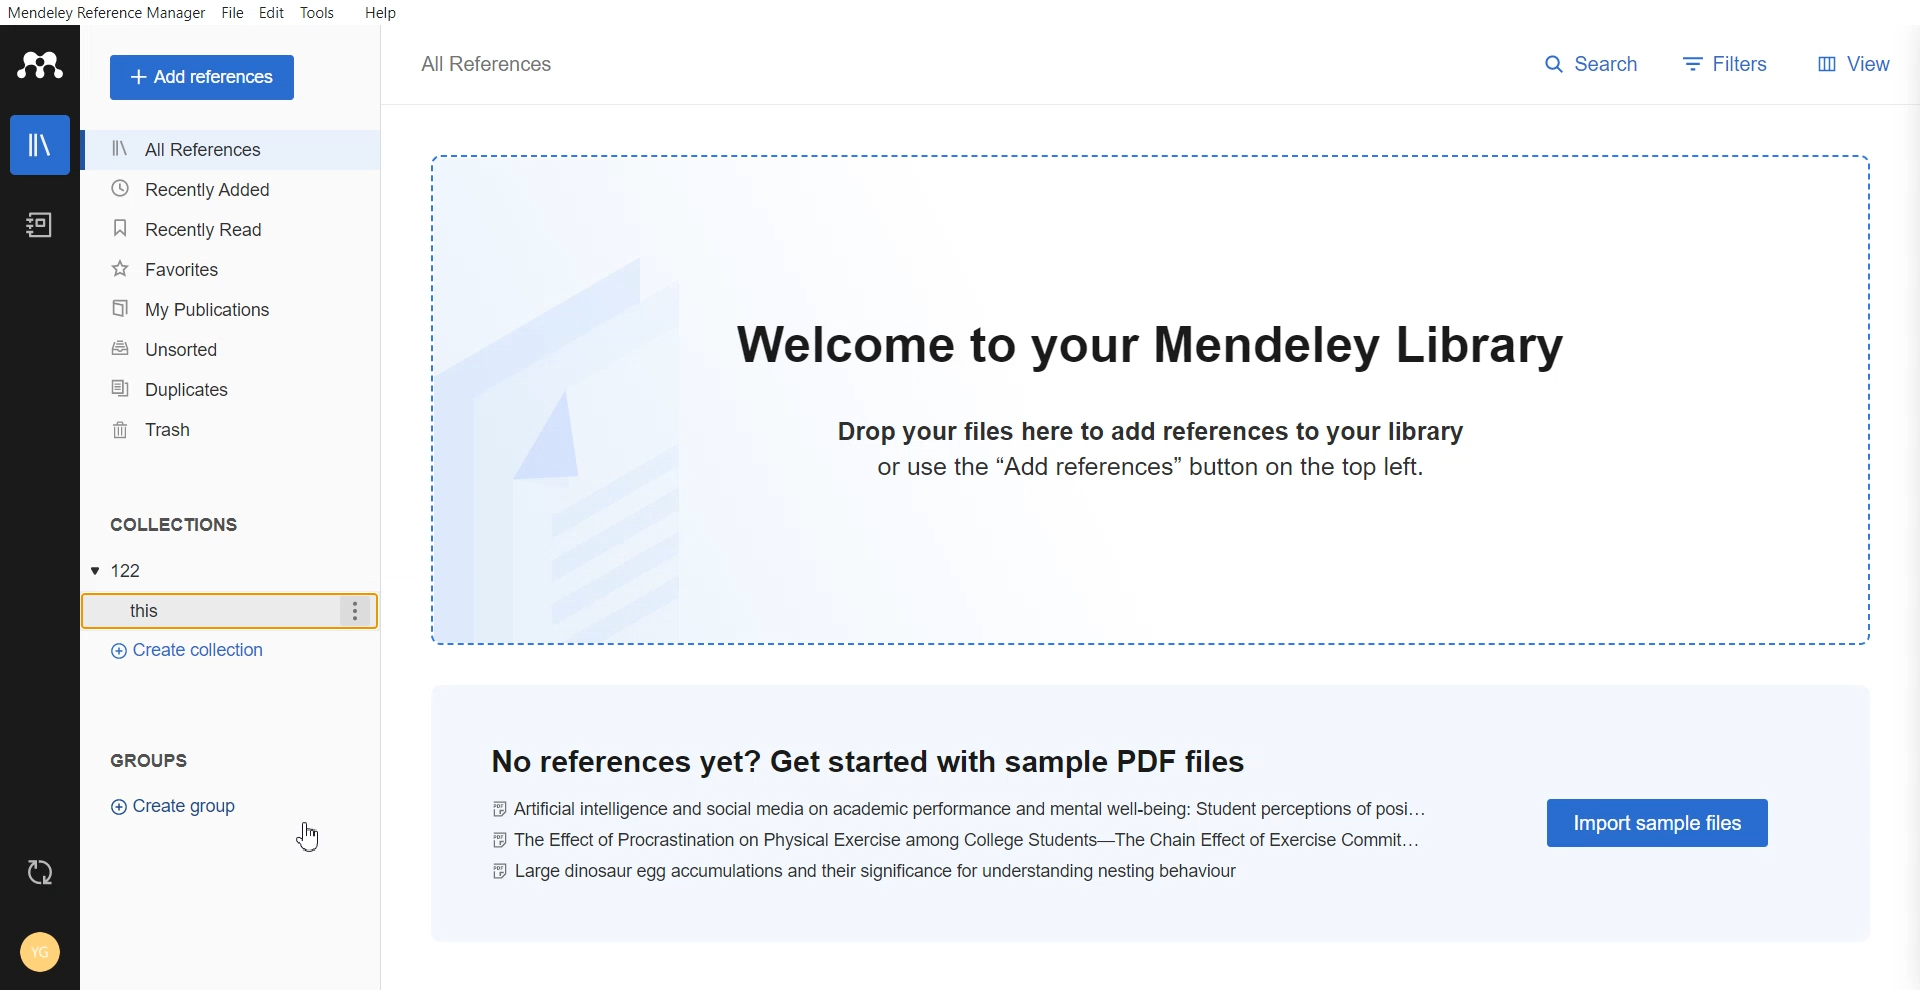 The image size is (1920, 990). What do you see at coordinates (186, 651) in the screenshot?
I see `Create collections` at bounding box center [186, 651].